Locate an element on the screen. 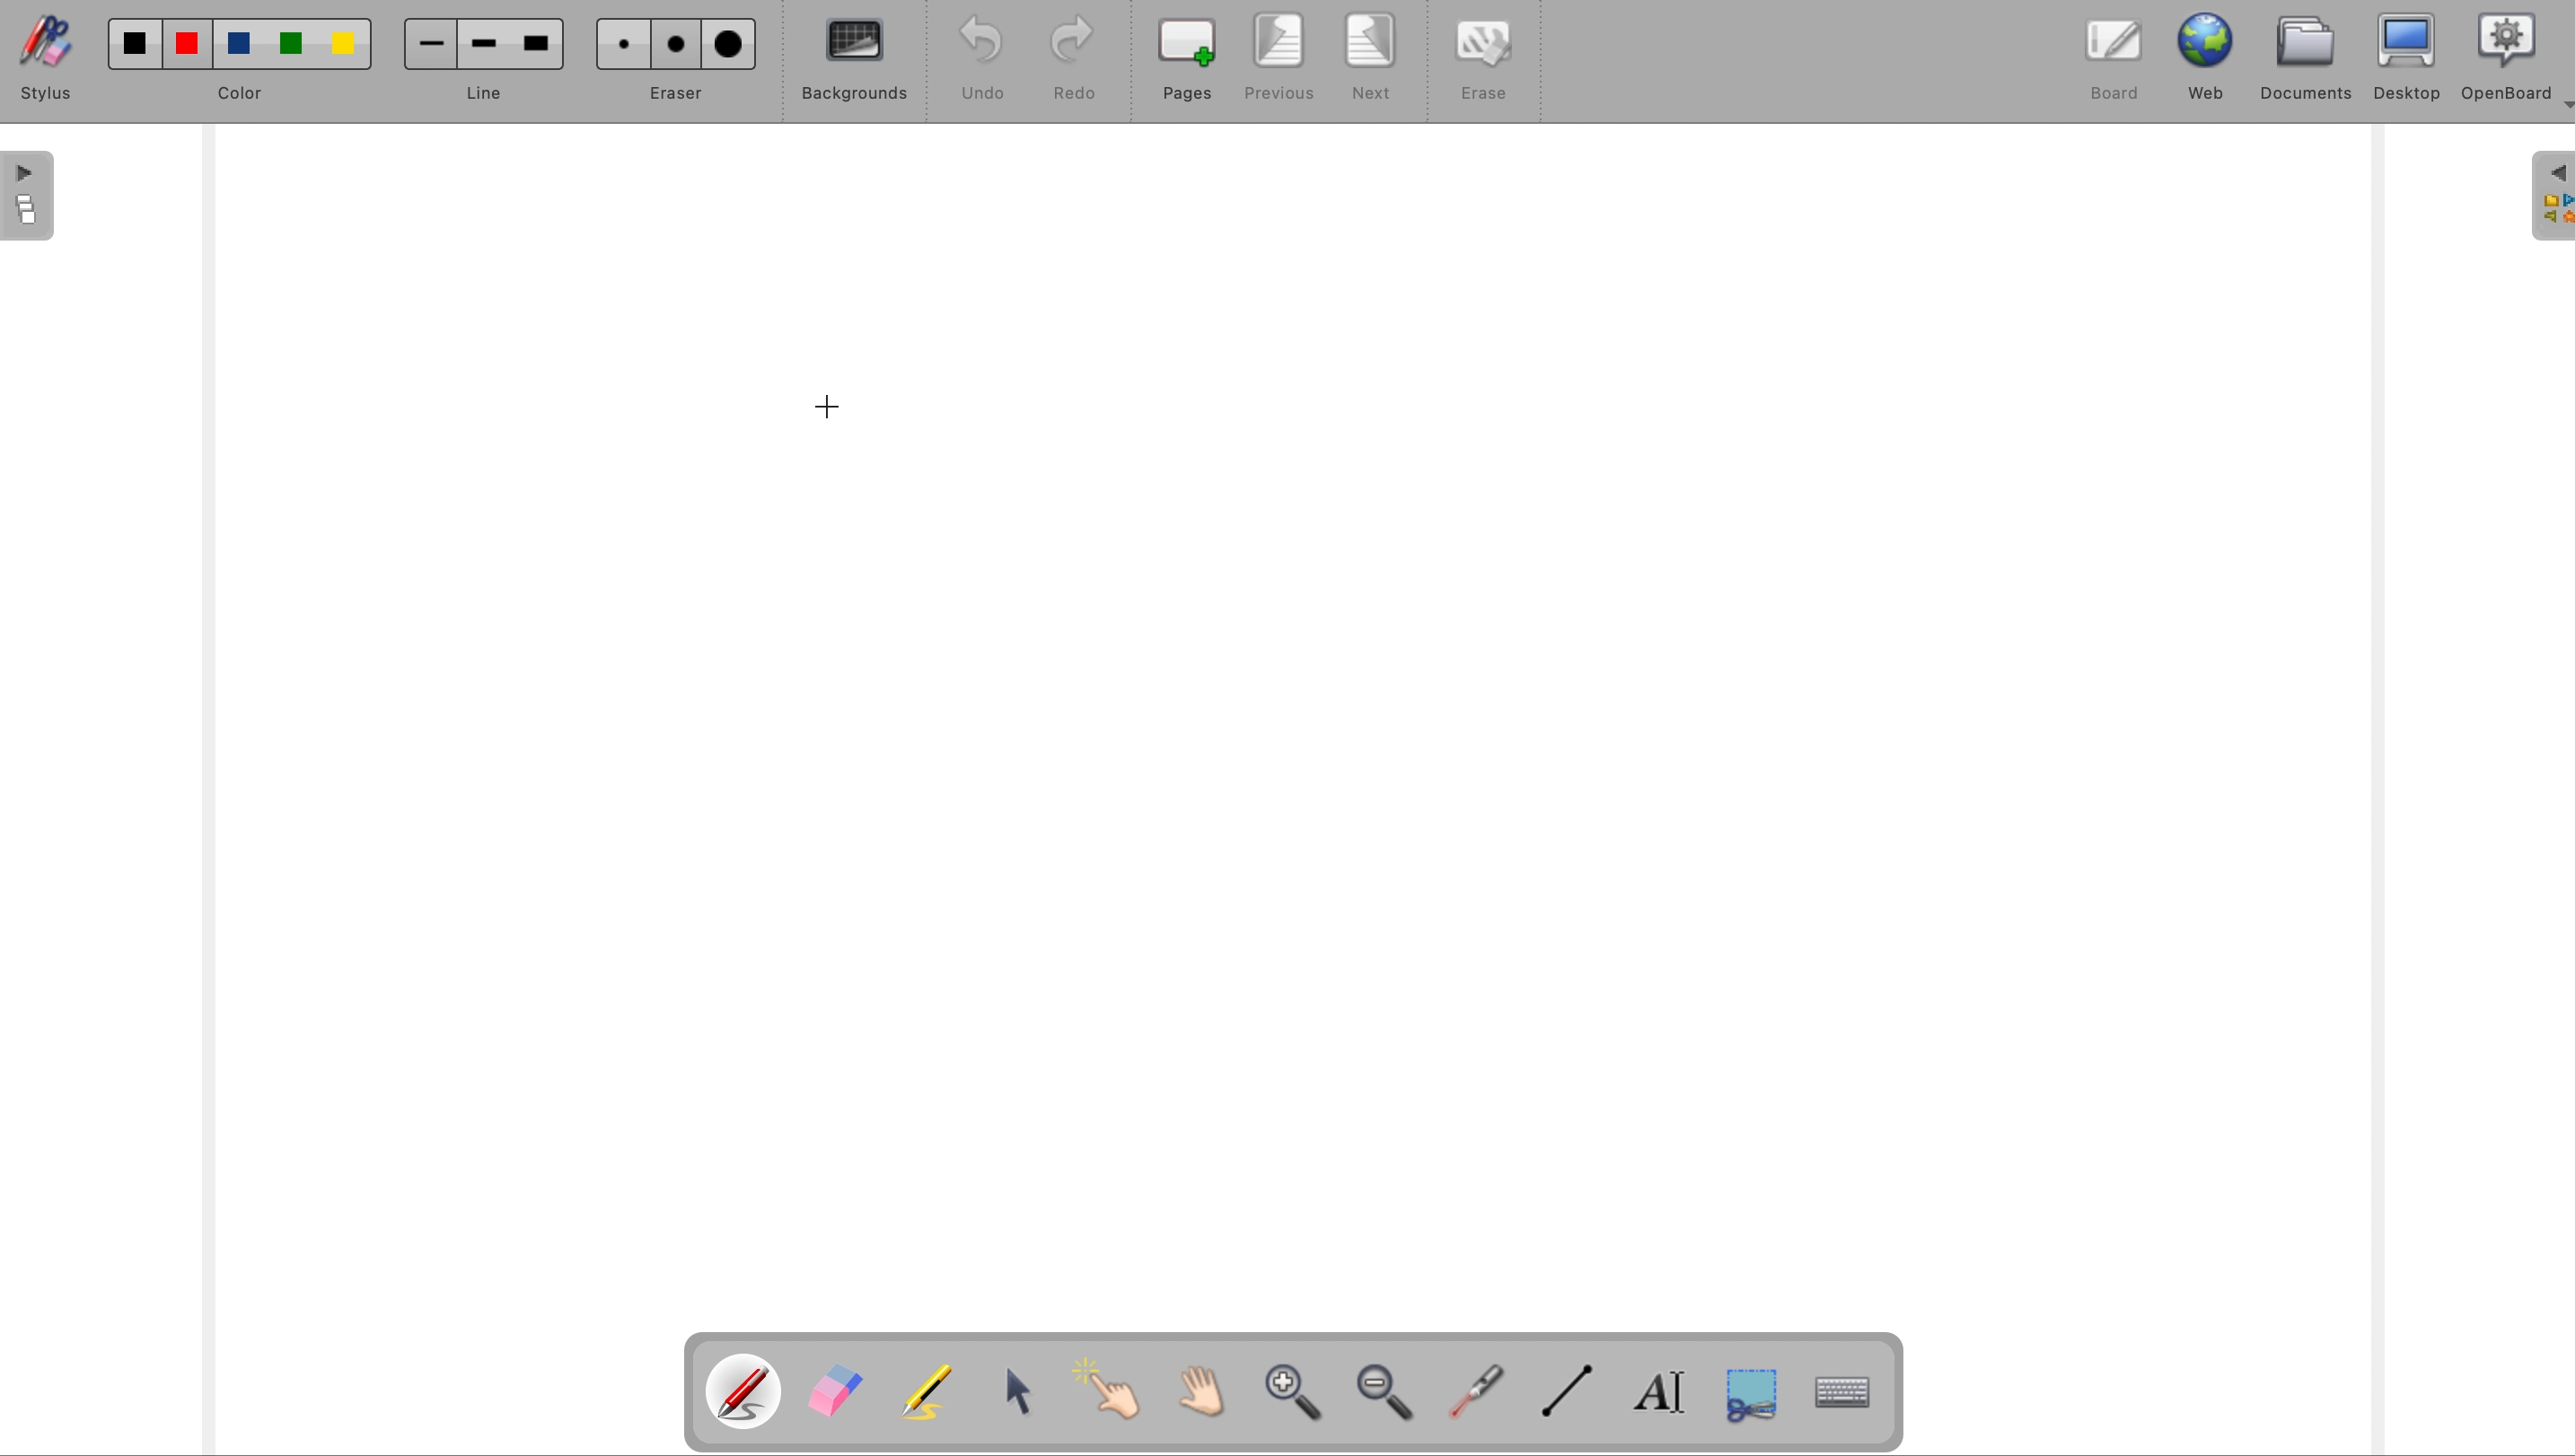 Image resolution: width=2575 pixels, height=1456 pixels. next is located at coordinates (1371, 59).